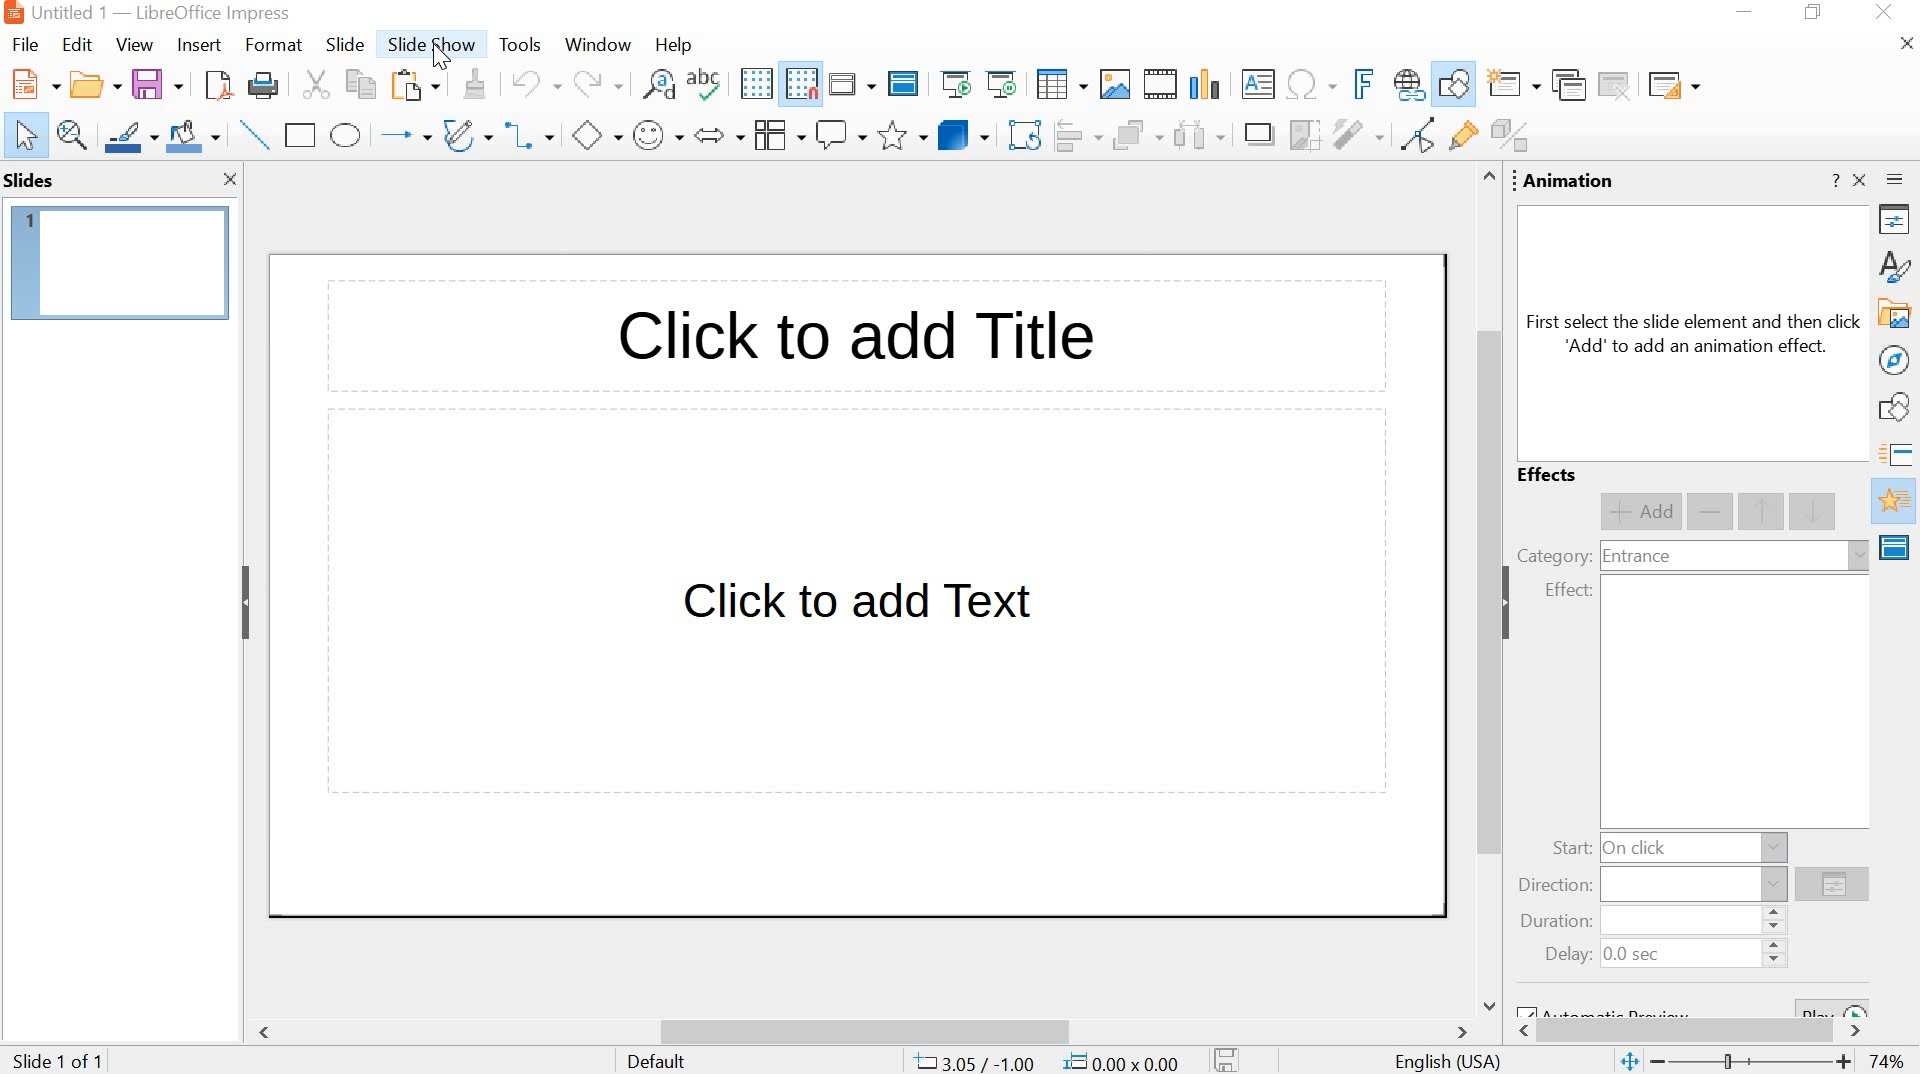  I want to click on insert fontwork text, so click(1360, 83).